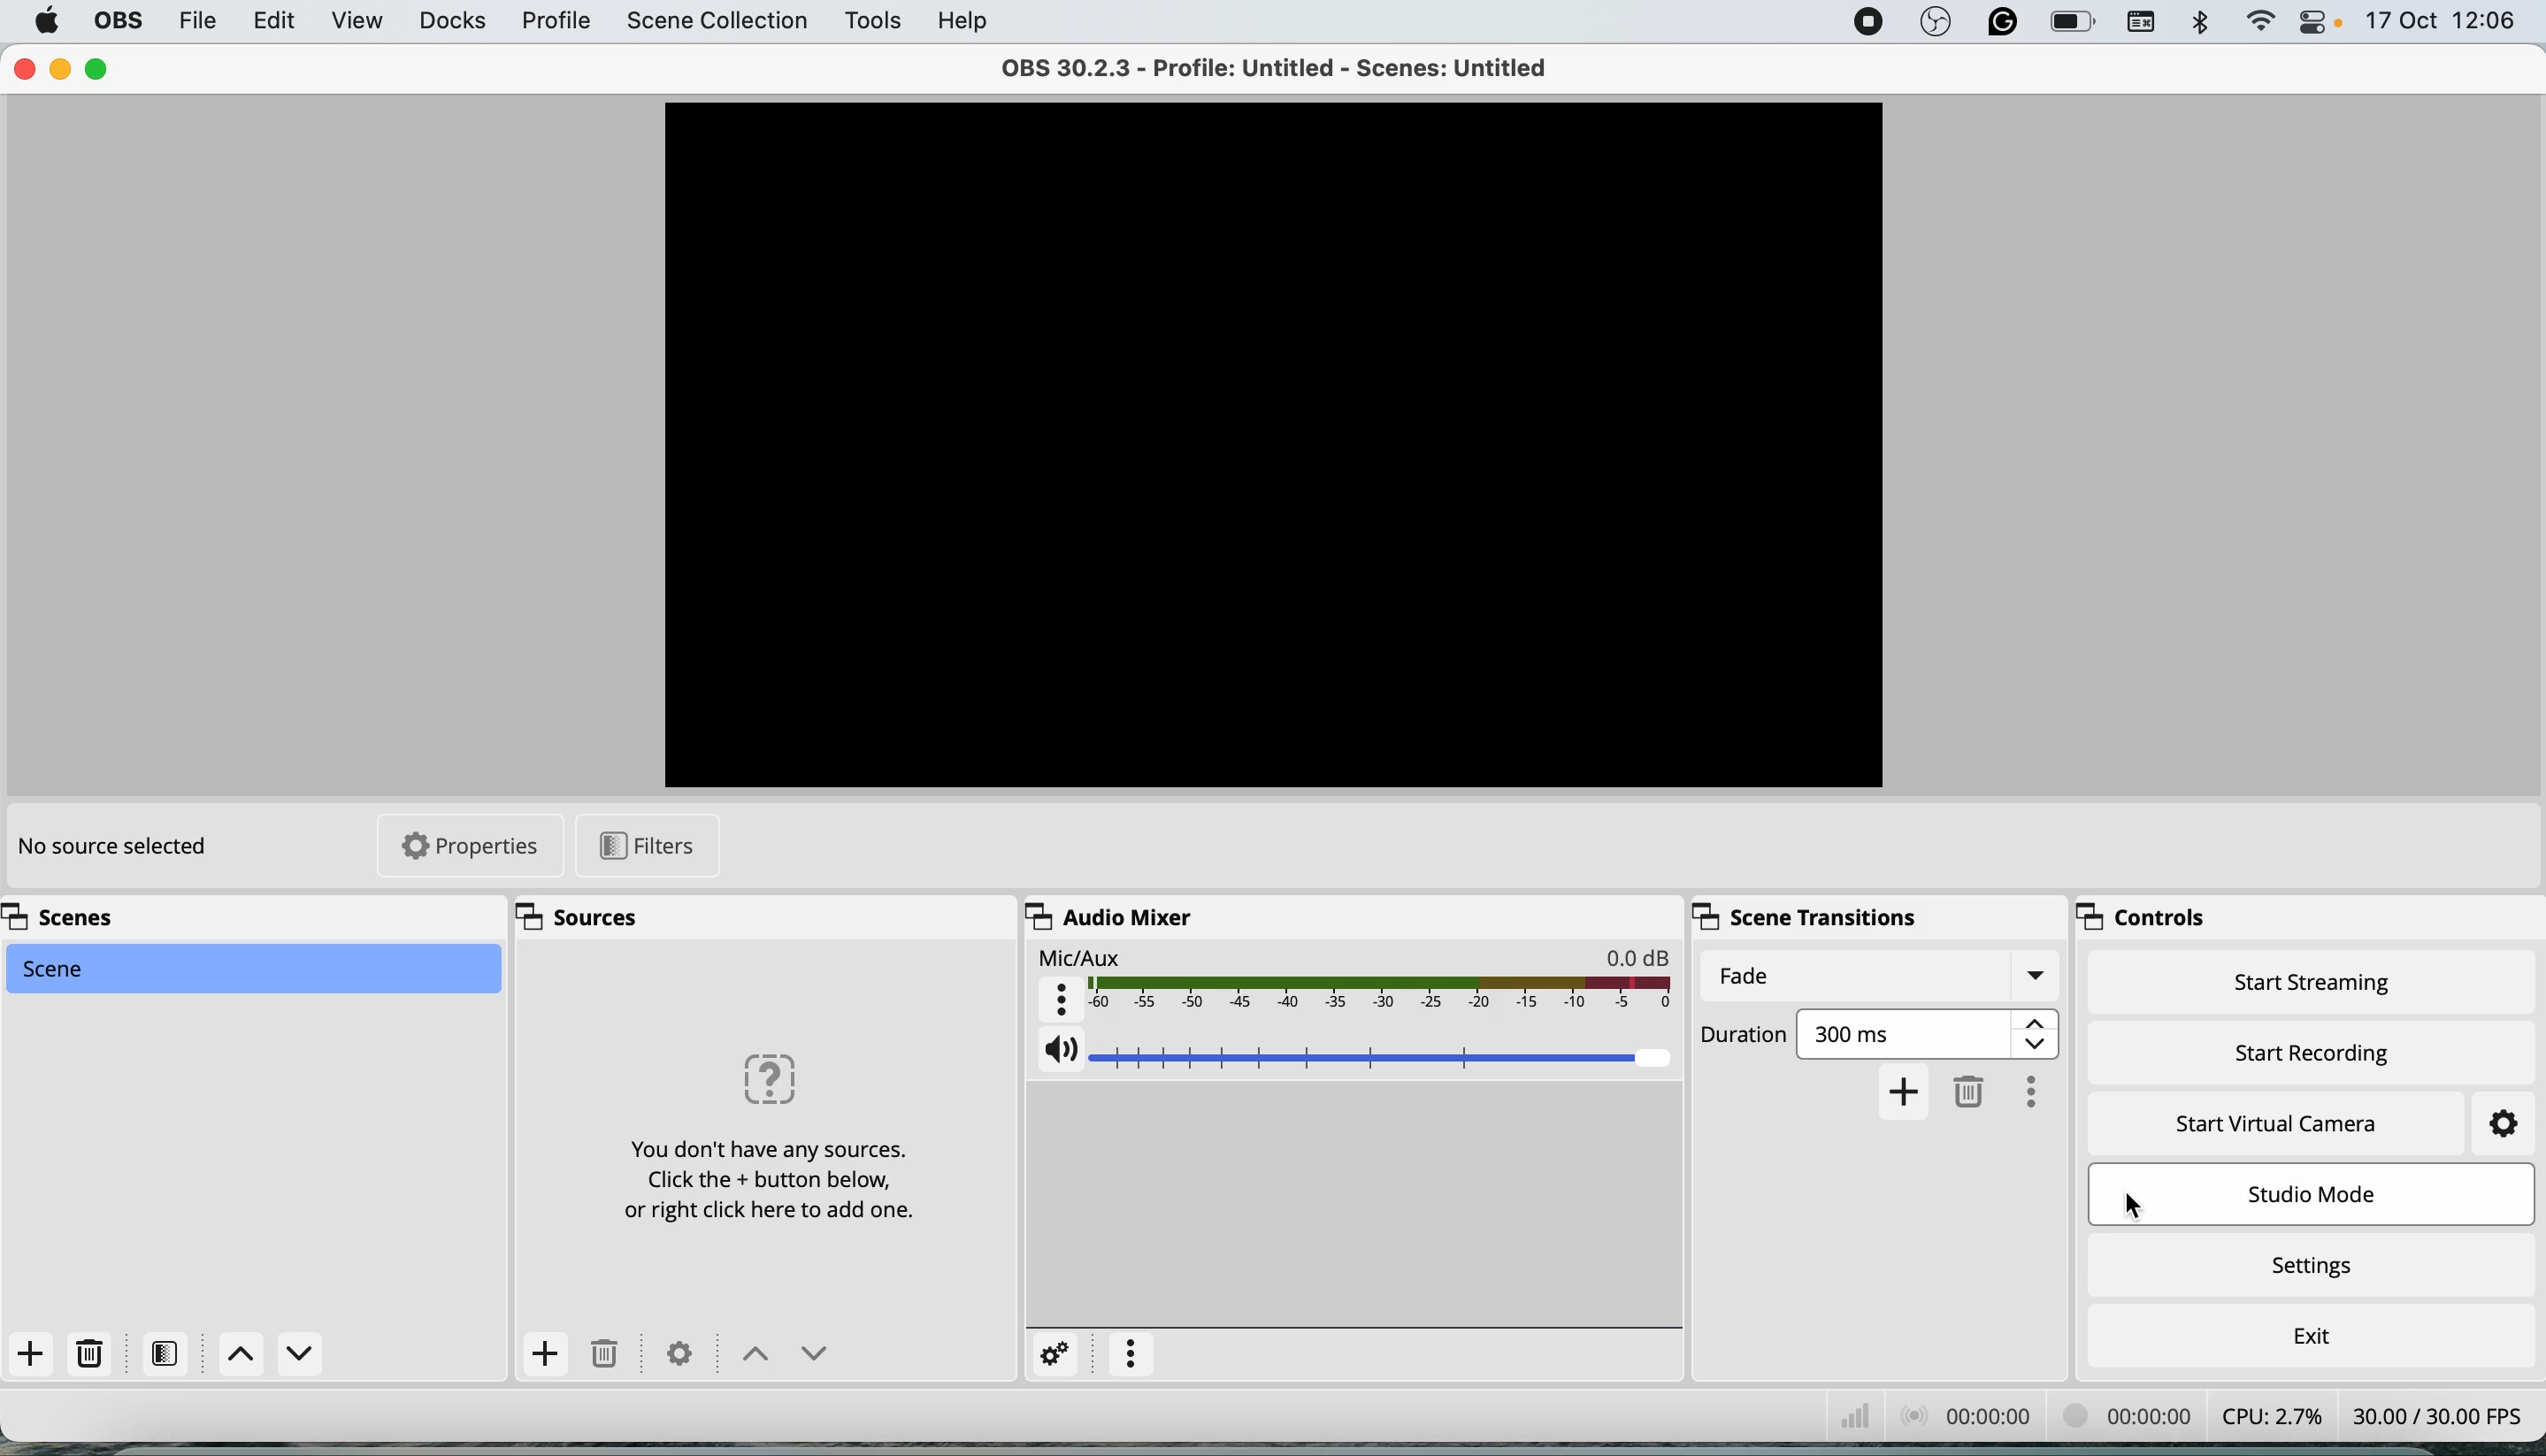  I want to click on Can
19
Sa)
You don't have any sources.
Click the + button below,
or right click here to add one., so click(743, 1134).